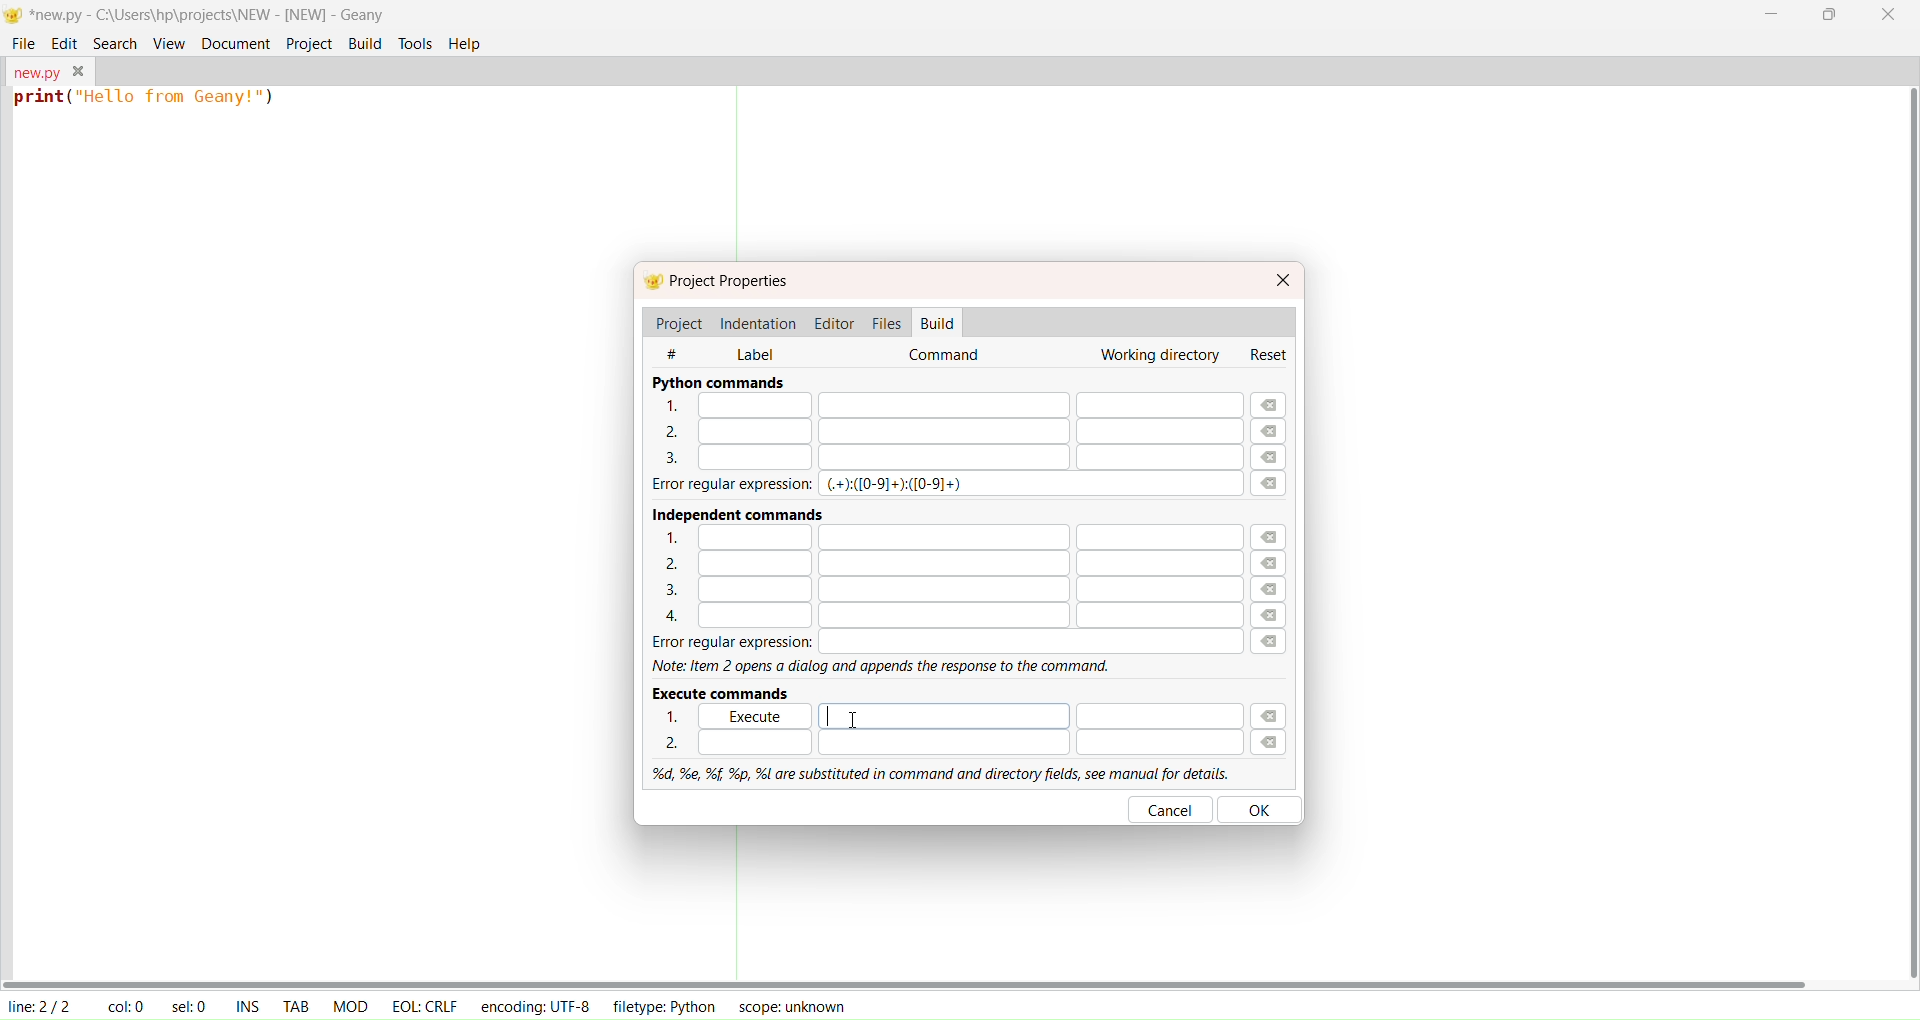 The image size is (1920, 1020). Describe the element at coordinates (1171, 809) in the screenshot. I see `cancel` at that location.